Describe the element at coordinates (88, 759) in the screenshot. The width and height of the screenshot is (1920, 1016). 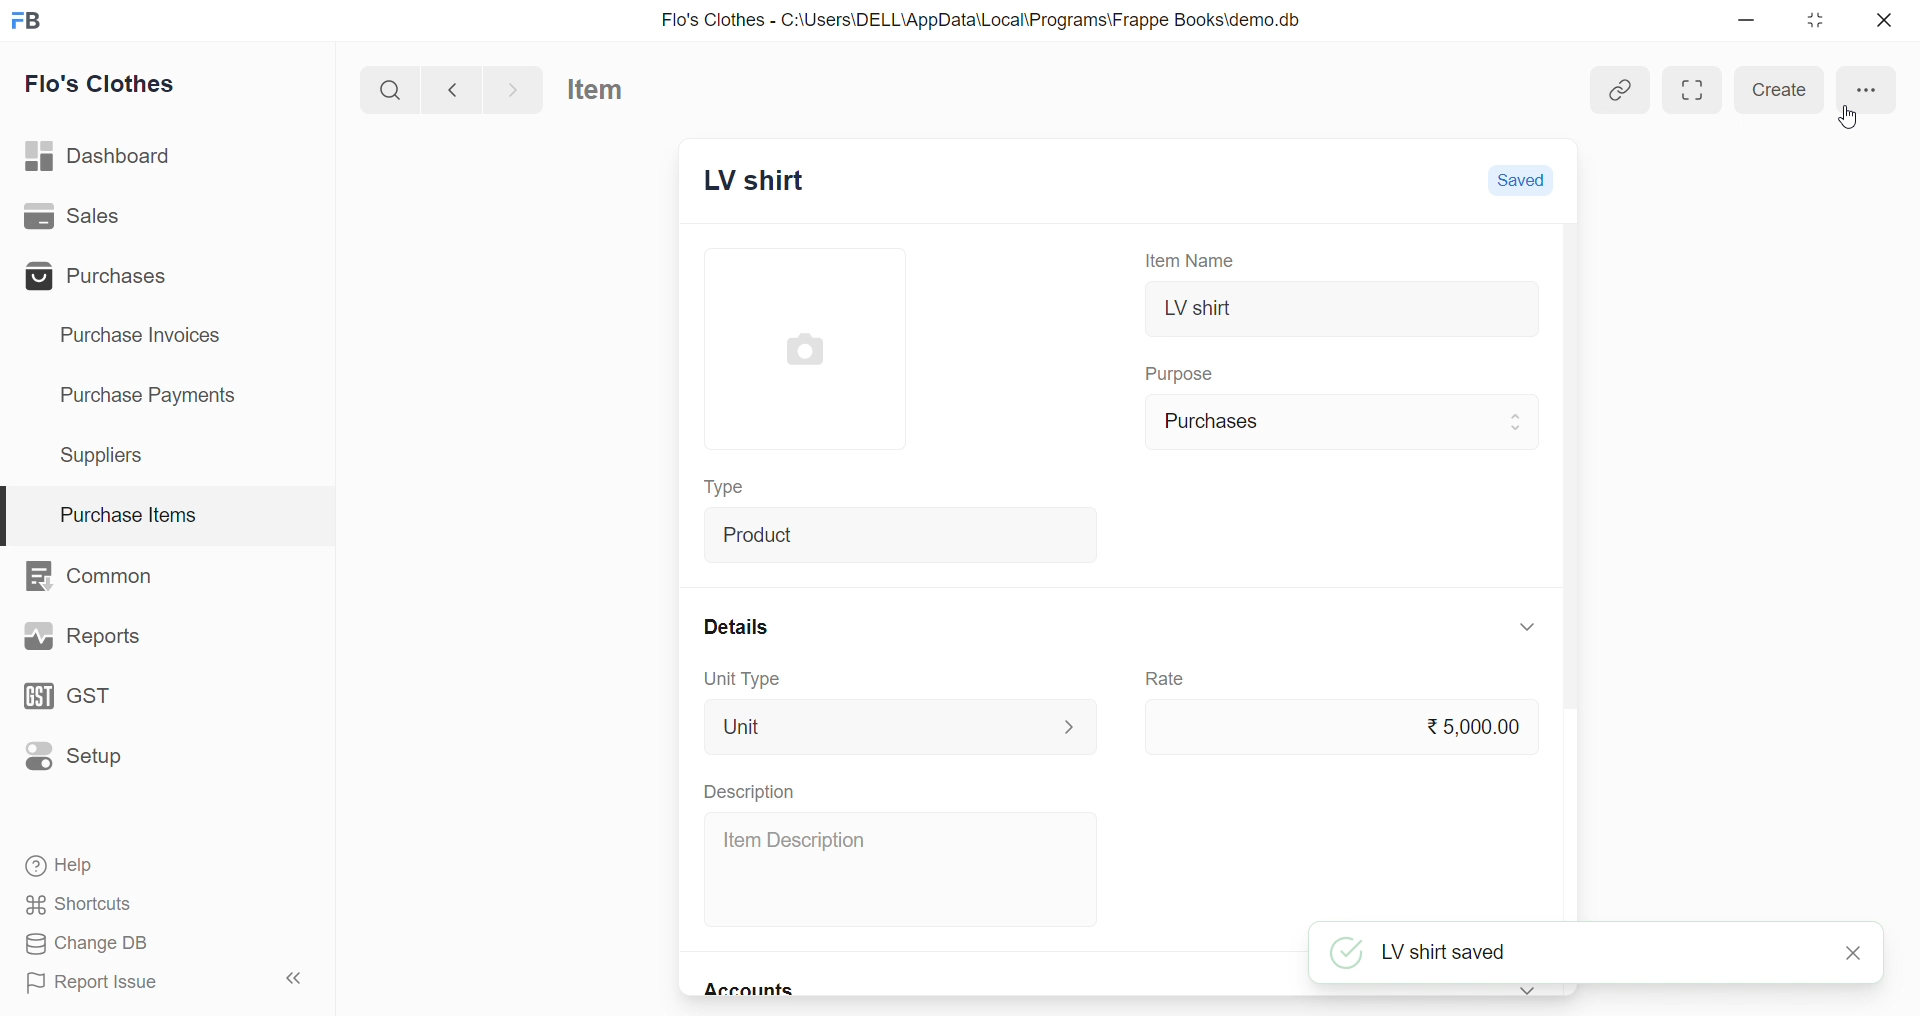
I see `Setup` at that location.